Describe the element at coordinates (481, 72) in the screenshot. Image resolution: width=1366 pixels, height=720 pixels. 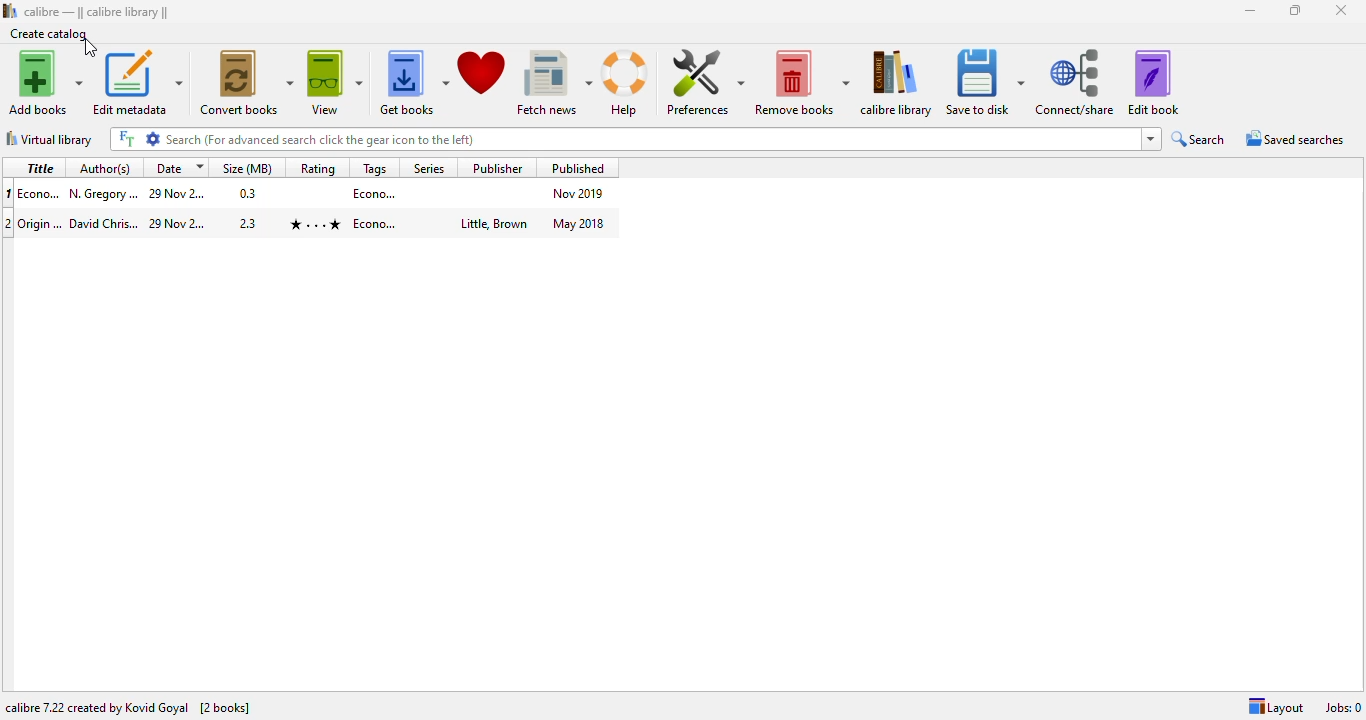
I see `donate to support calibre` at that location.